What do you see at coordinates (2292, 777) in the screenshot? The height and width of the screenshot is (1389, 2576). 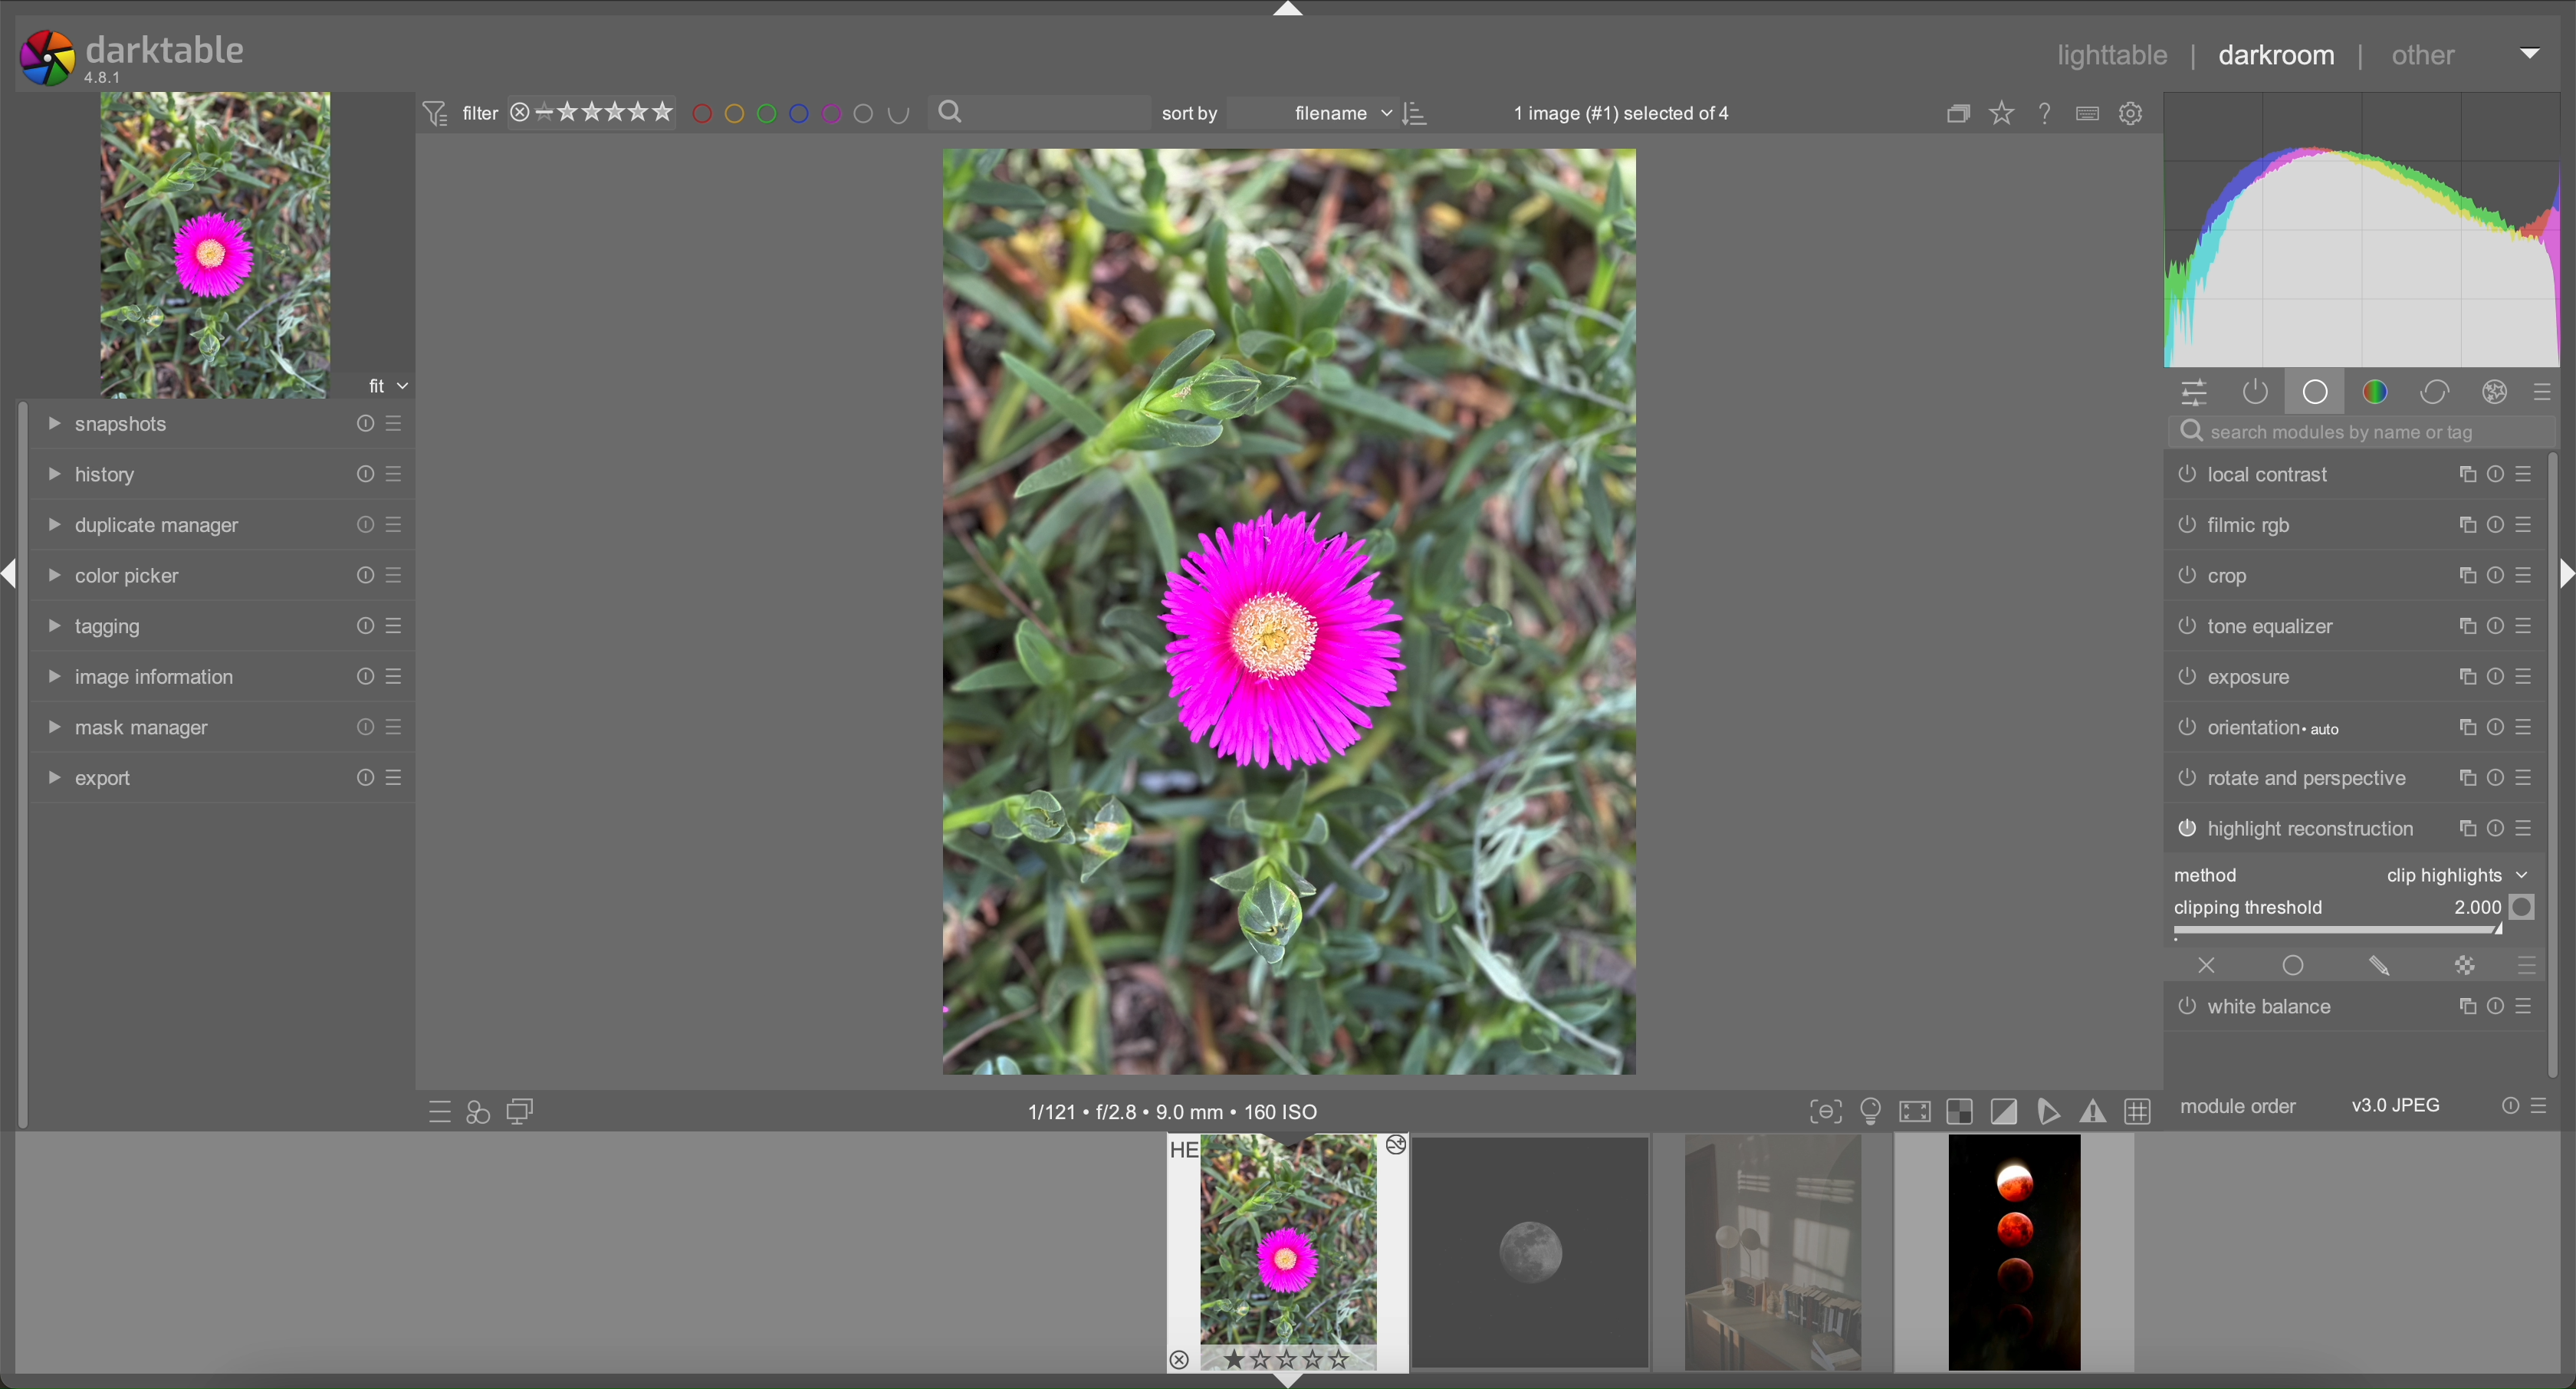 I see `rotate and perspective` at bounding box center [2292, 777].